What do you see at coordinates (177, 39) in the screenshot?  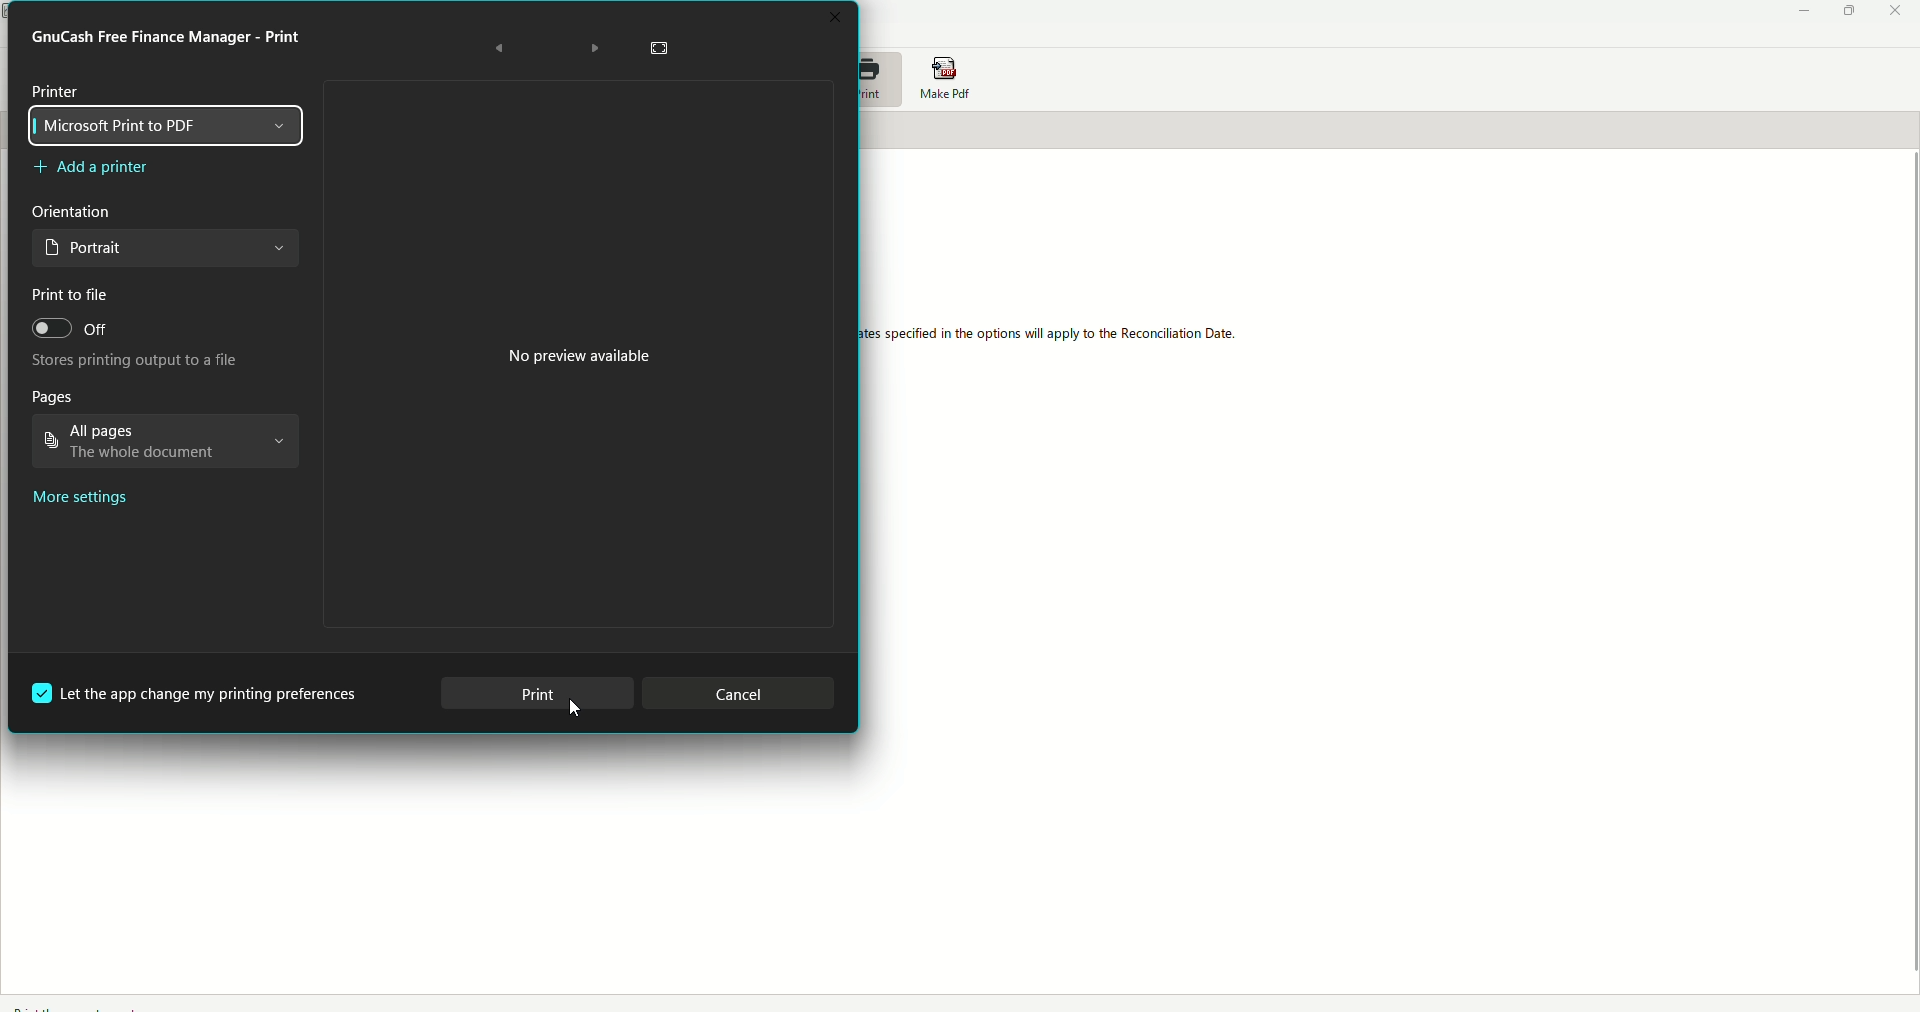 I see `Print` at bounding box center [177, 39].